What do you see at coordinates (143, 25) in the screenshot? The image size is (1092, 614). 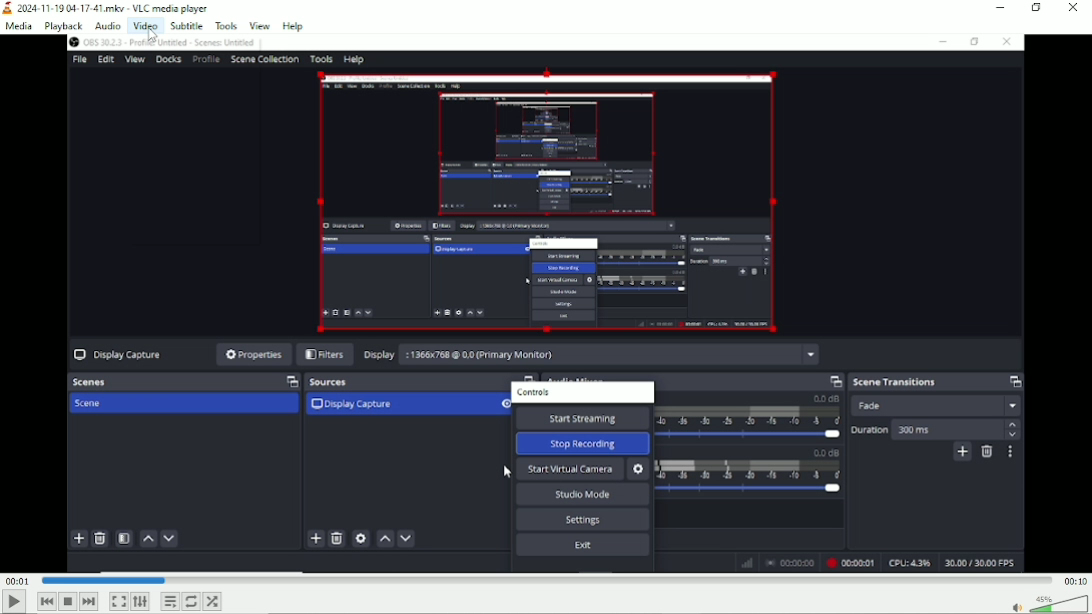 I see `video` at bounding box center [143, 25].